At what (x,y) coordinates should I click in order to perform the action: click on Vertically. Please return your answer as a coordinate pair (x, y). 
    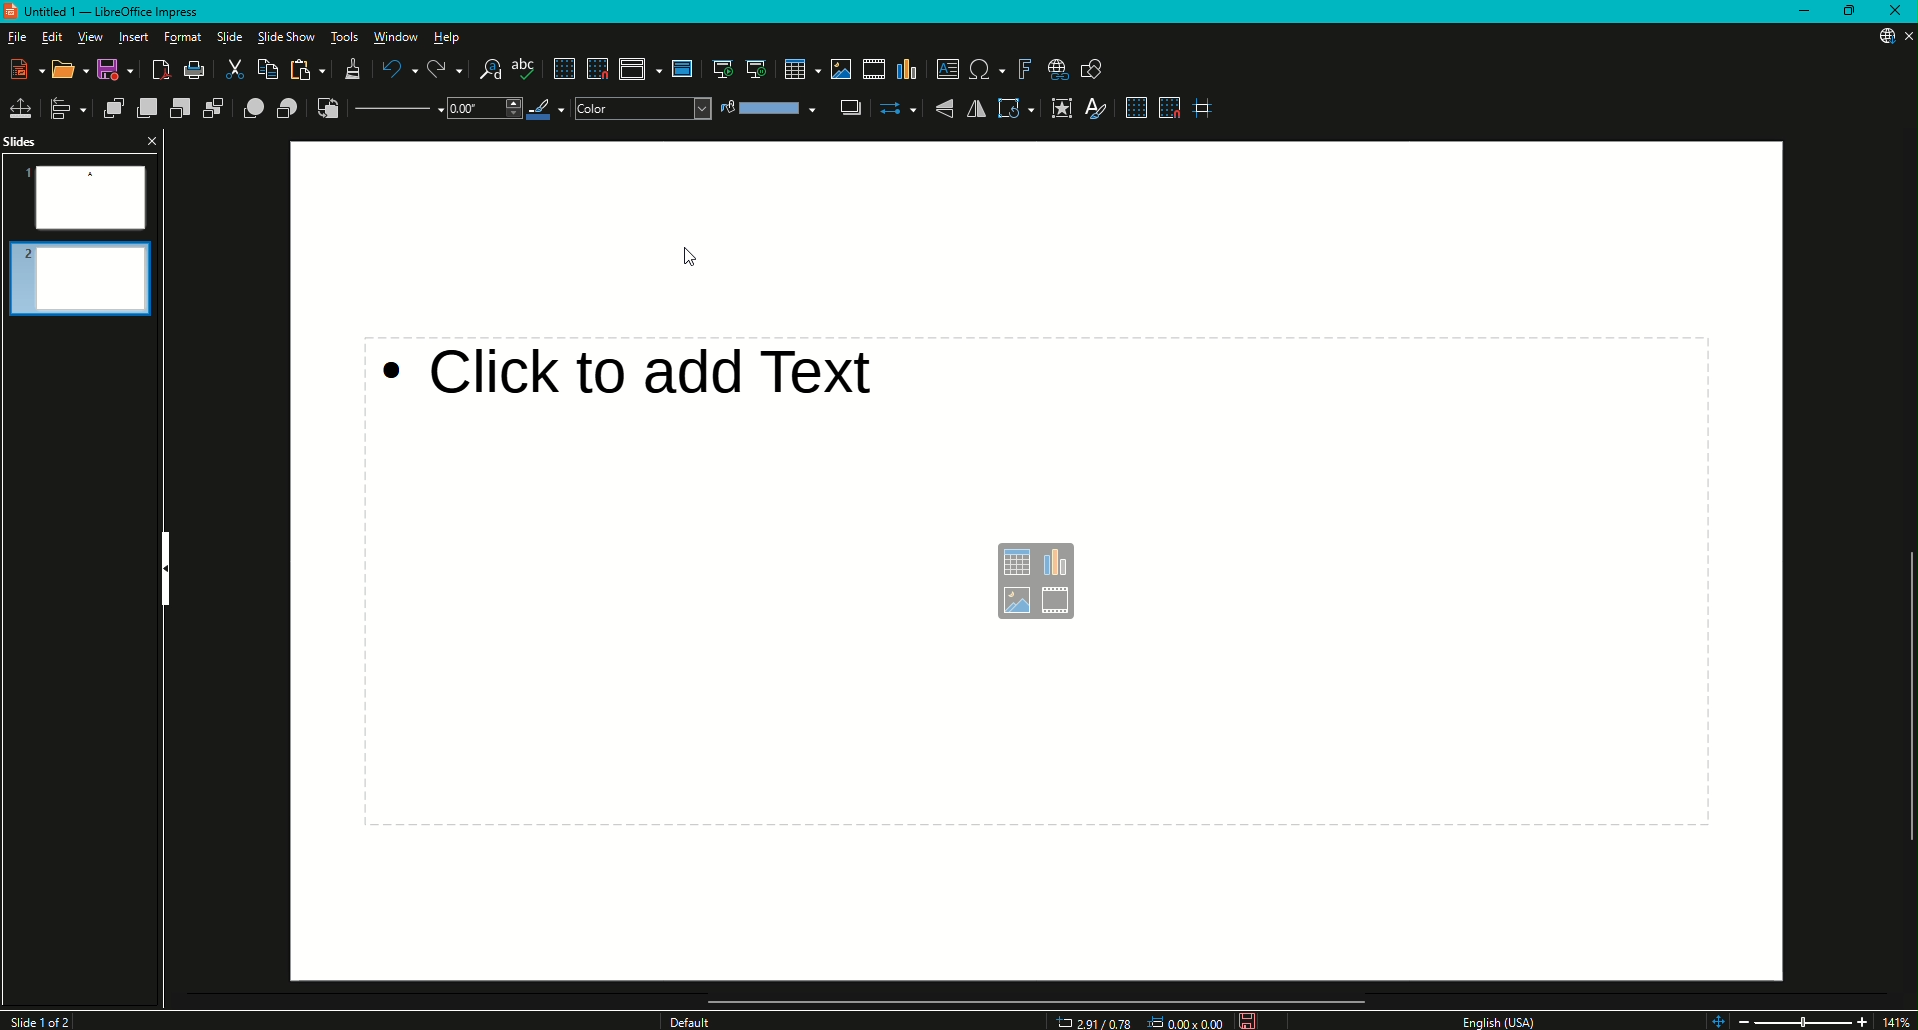
    Looking at the image, I should click on (946, 110).